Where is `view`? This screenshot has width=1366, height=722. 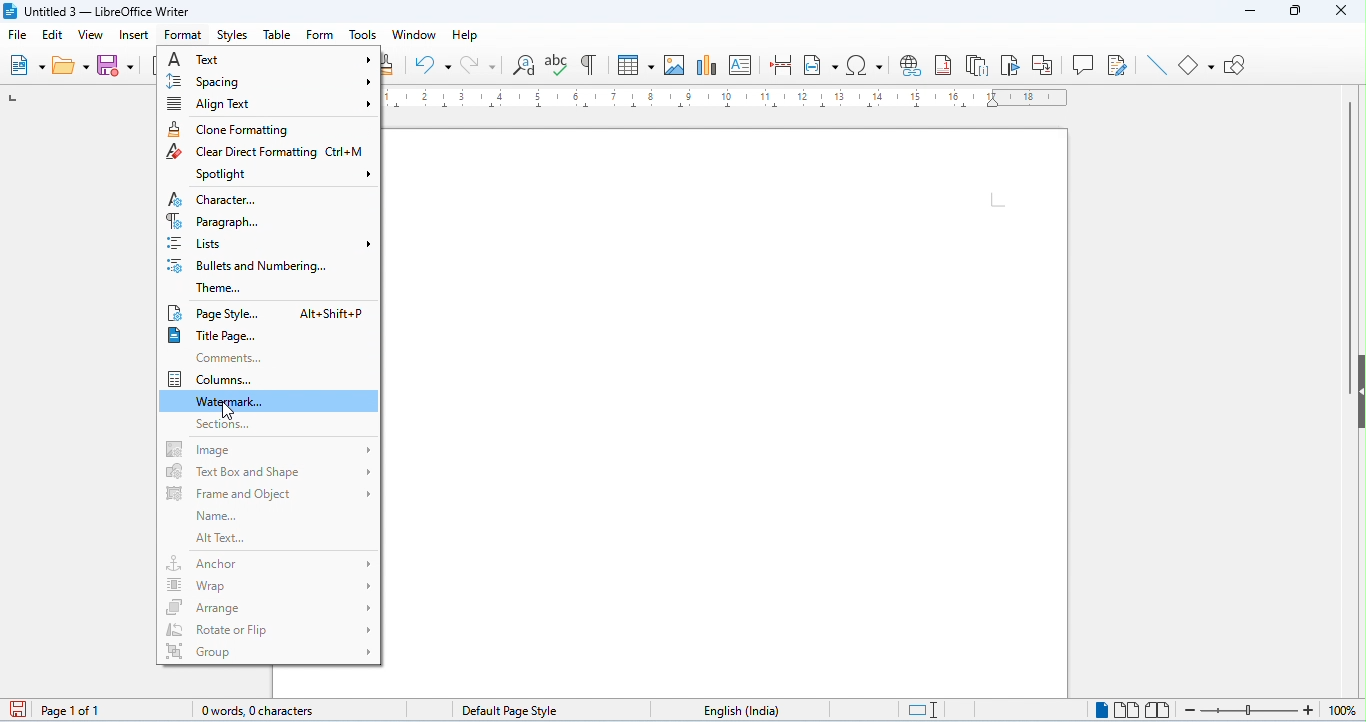 view is located at coordinates (91, 36).